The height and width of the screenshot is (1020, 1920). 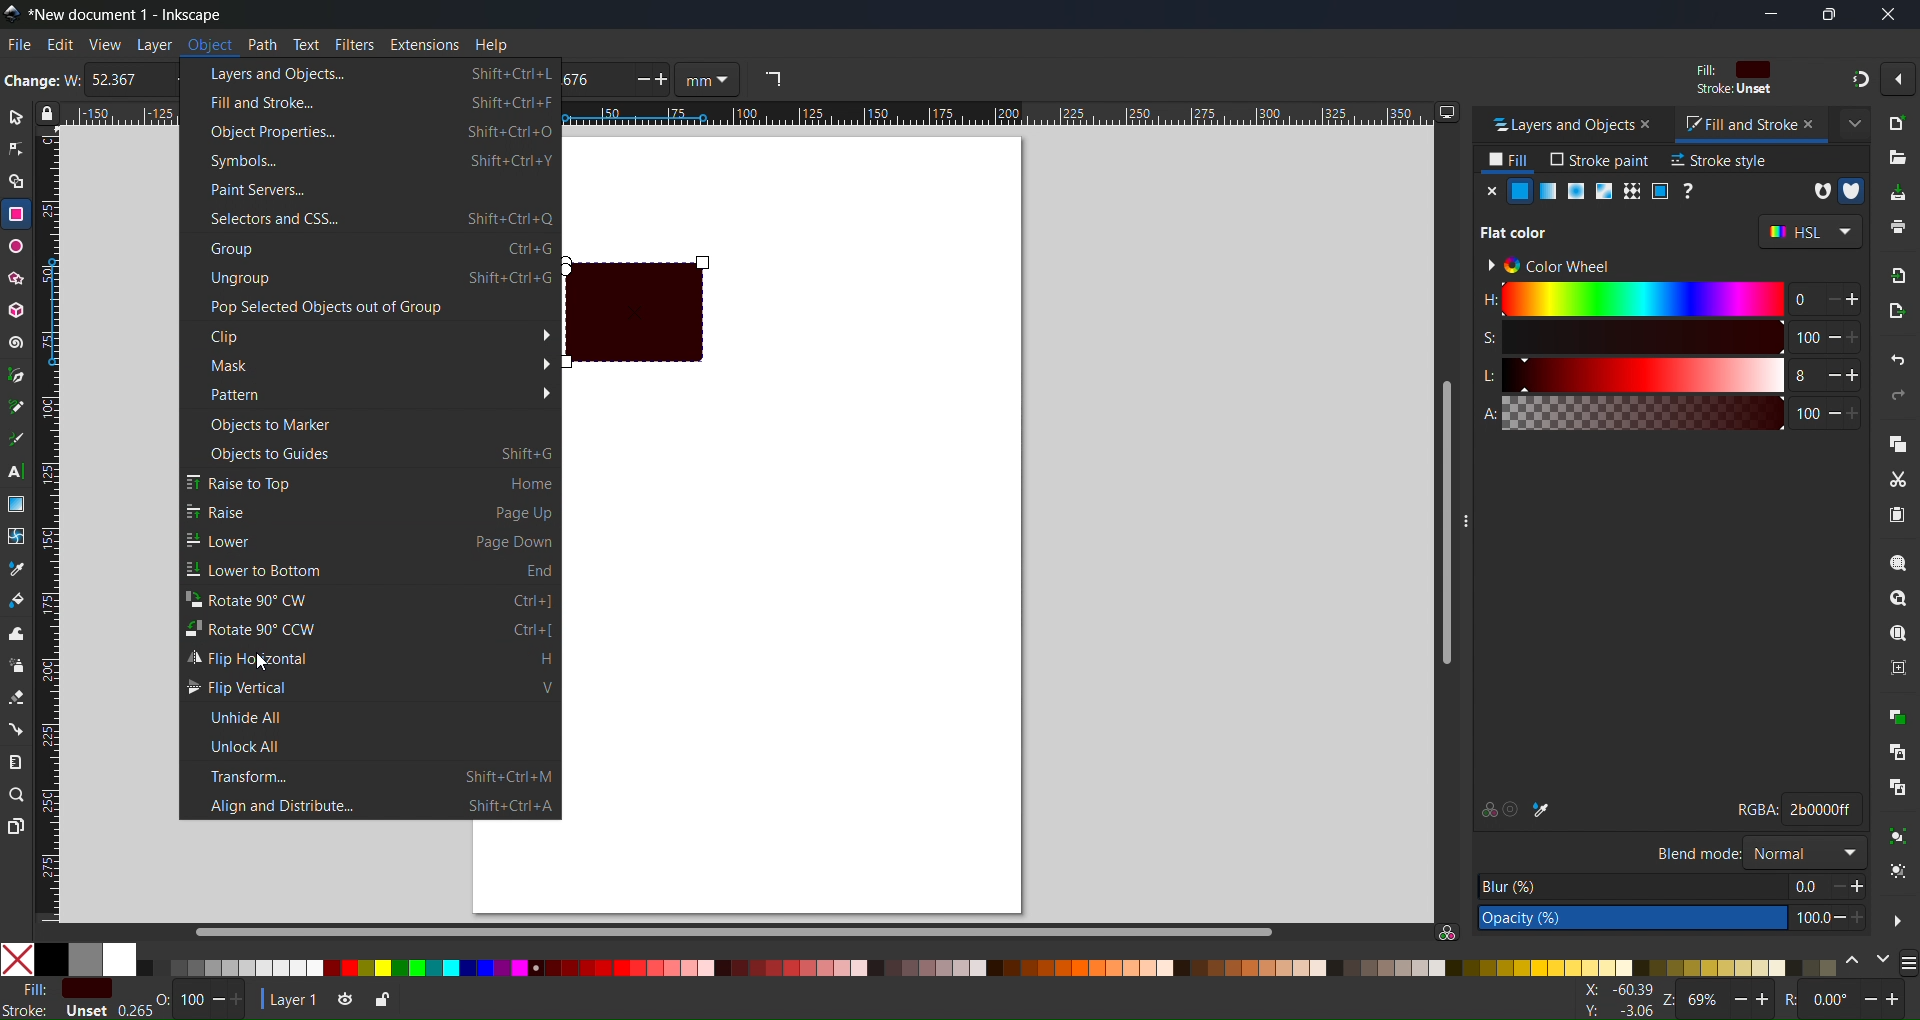 What do you see at coordinates (87, 959) in the screenshot?
I see `50% Grey` at bounding box center [87, 959].